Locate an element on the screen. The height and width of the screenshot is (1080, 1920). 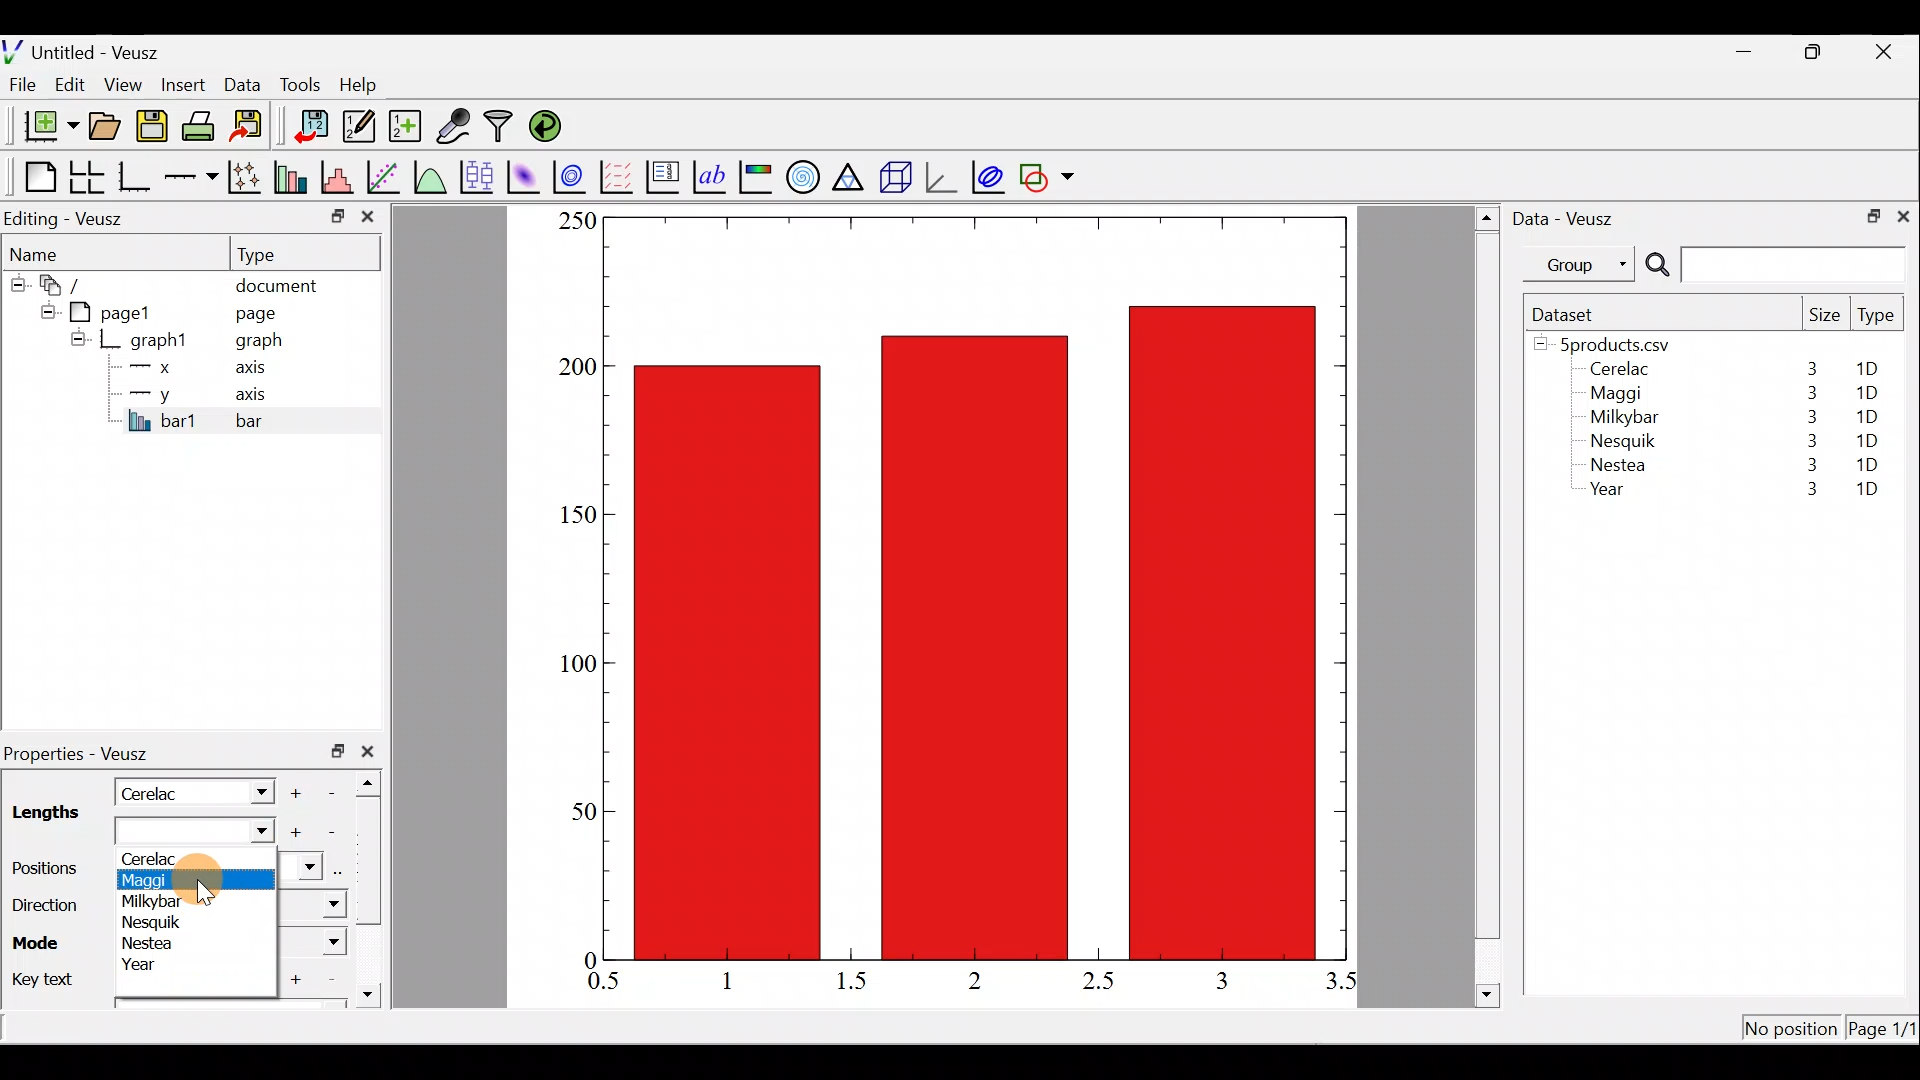
scroll bar is located at coordinates (1488, 603).